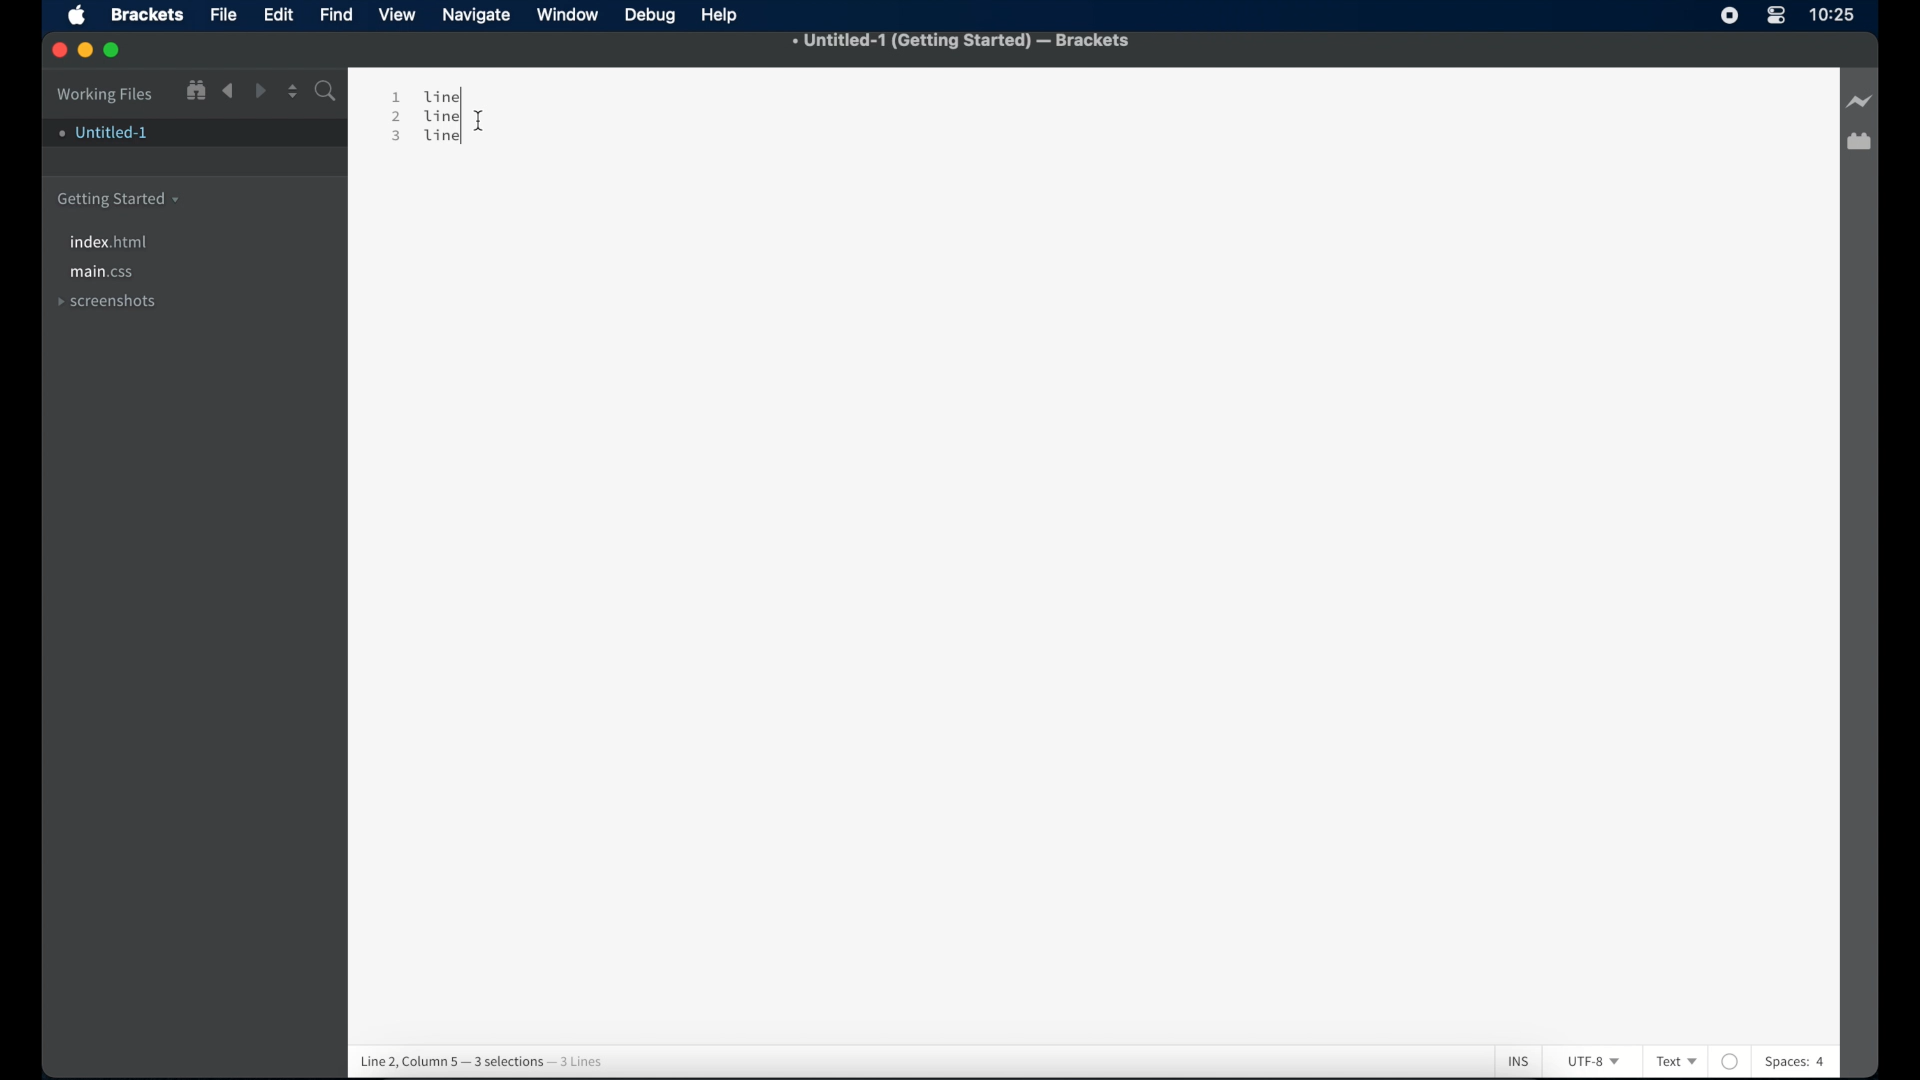  I want to click on 10;25, so click(1833, 20).